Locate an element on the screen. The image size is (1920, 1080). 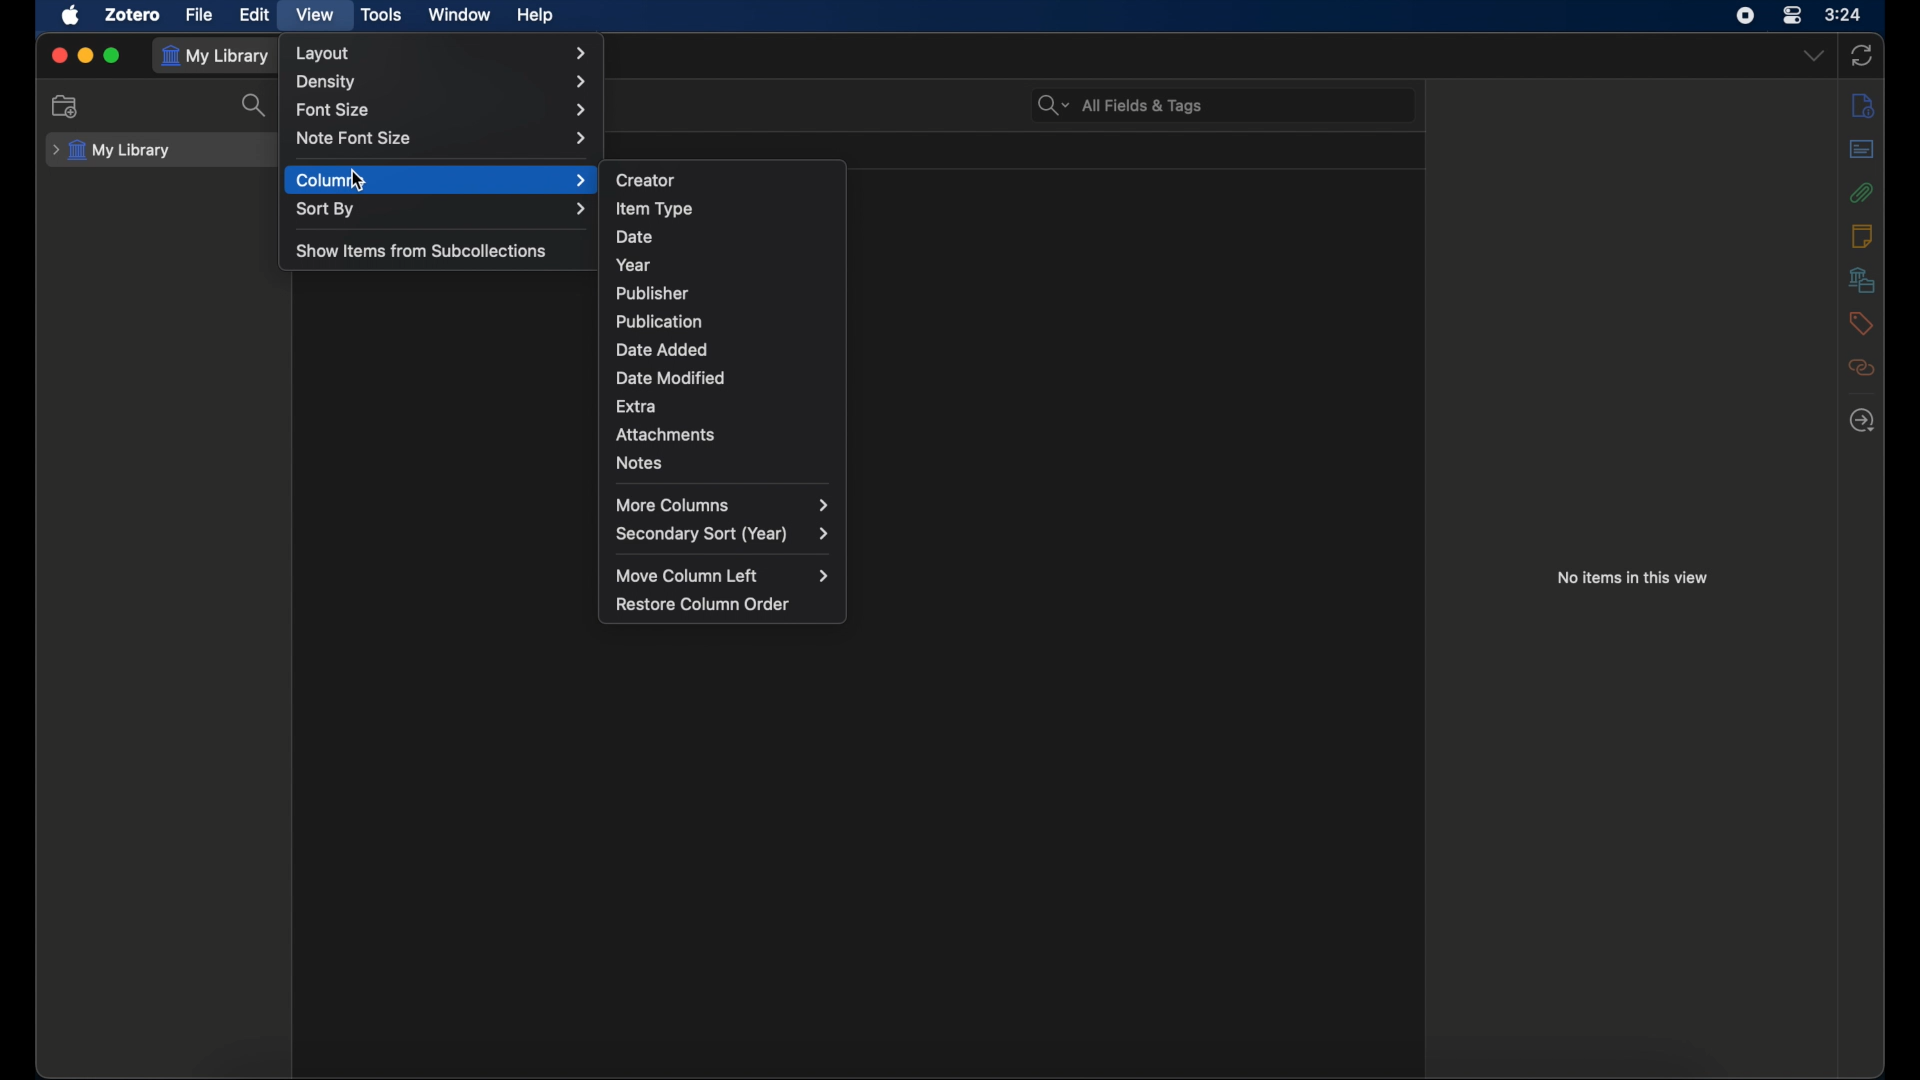
restore column order is located at coordinates (703, 605).